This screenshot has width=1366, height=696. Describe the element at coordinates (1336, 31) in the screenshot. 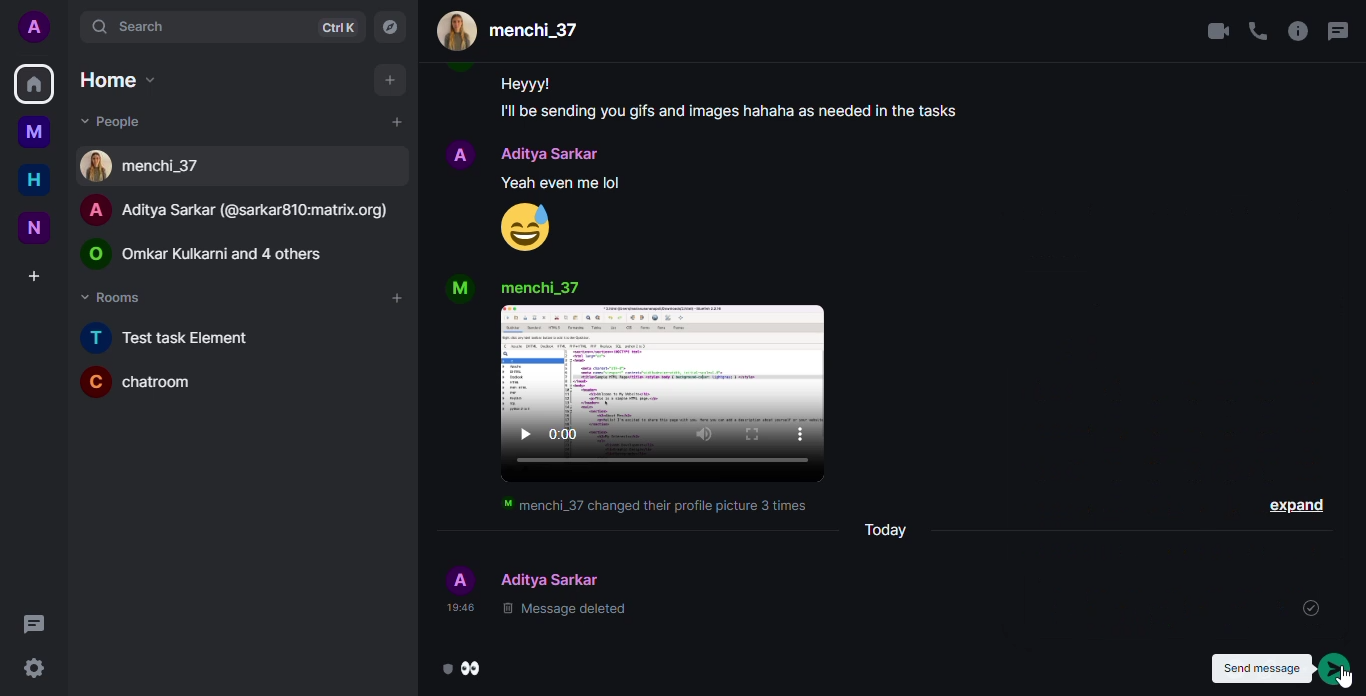

I see `threads` at that location.